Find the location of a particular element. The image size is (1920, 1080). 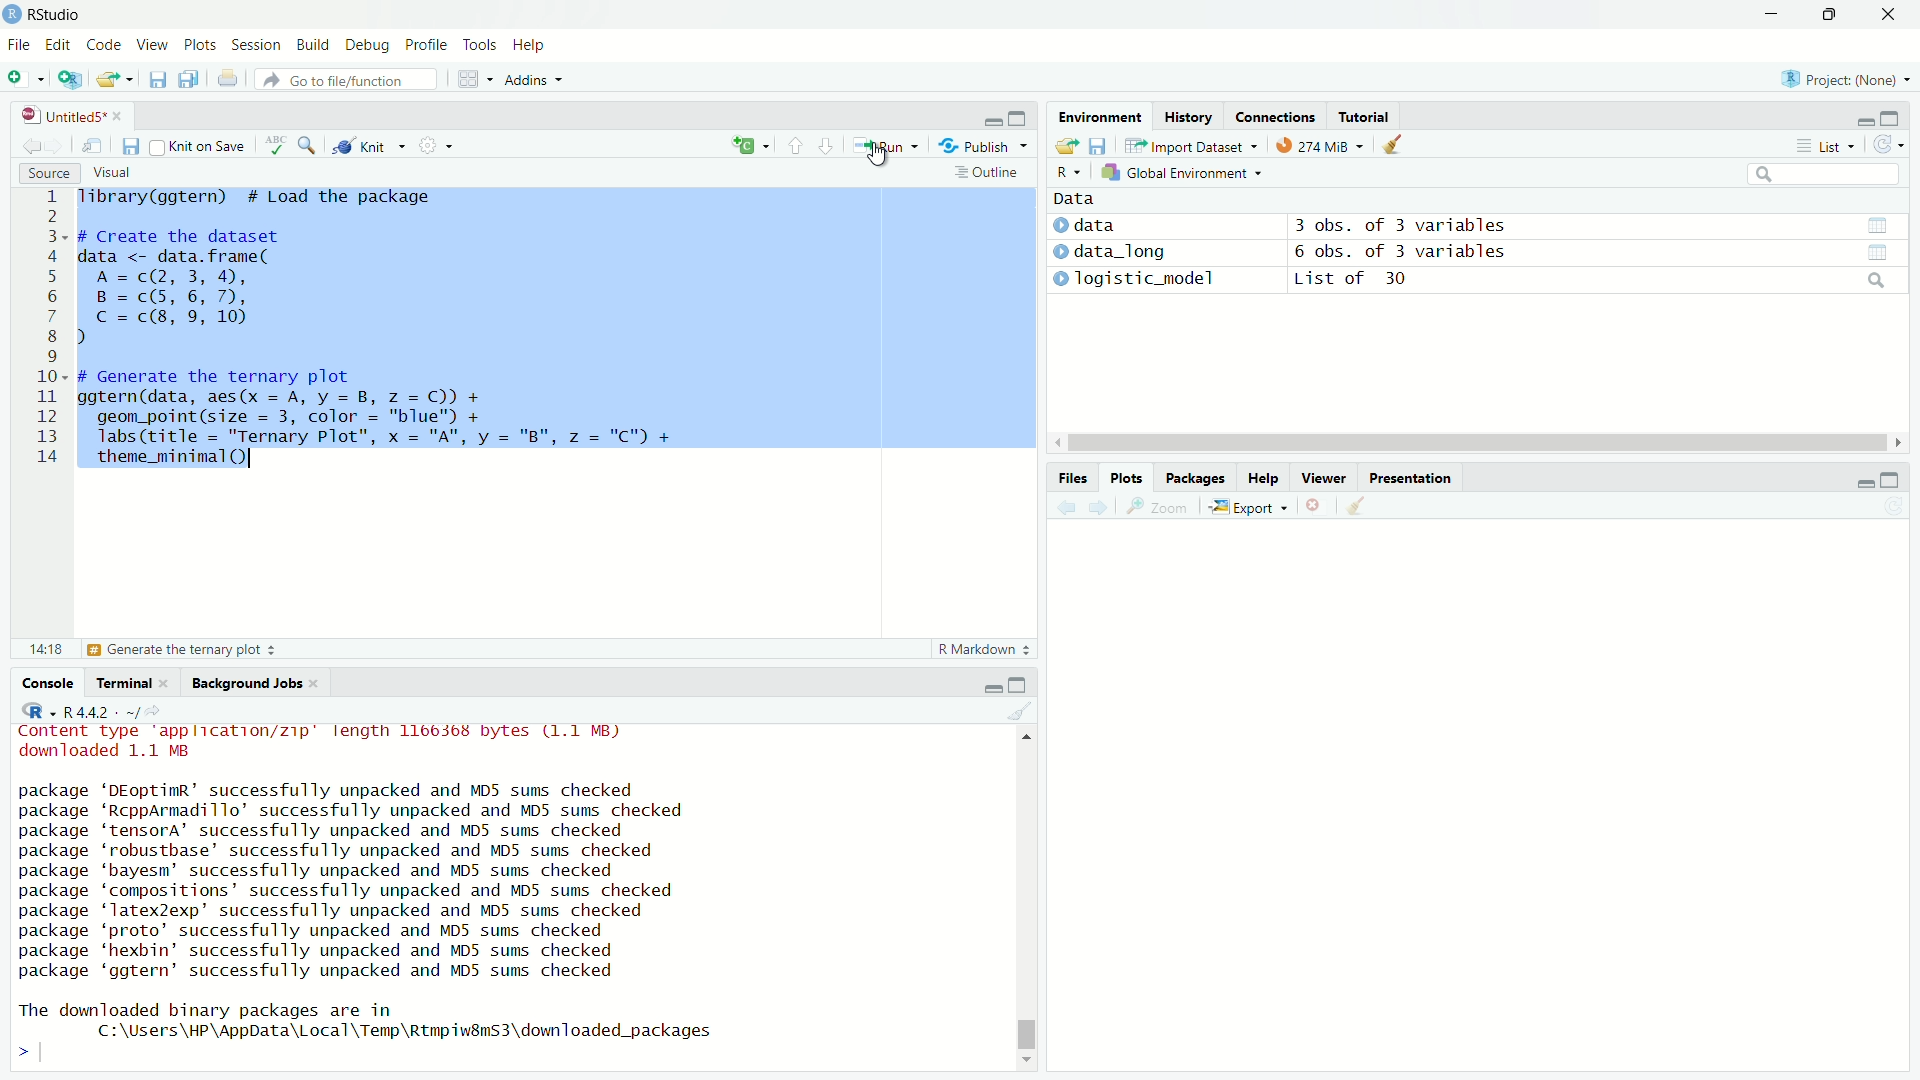

1
2
3.
4
5
6
7
8
9
10
11
12
13
14 is located at coordinates (52, 331).